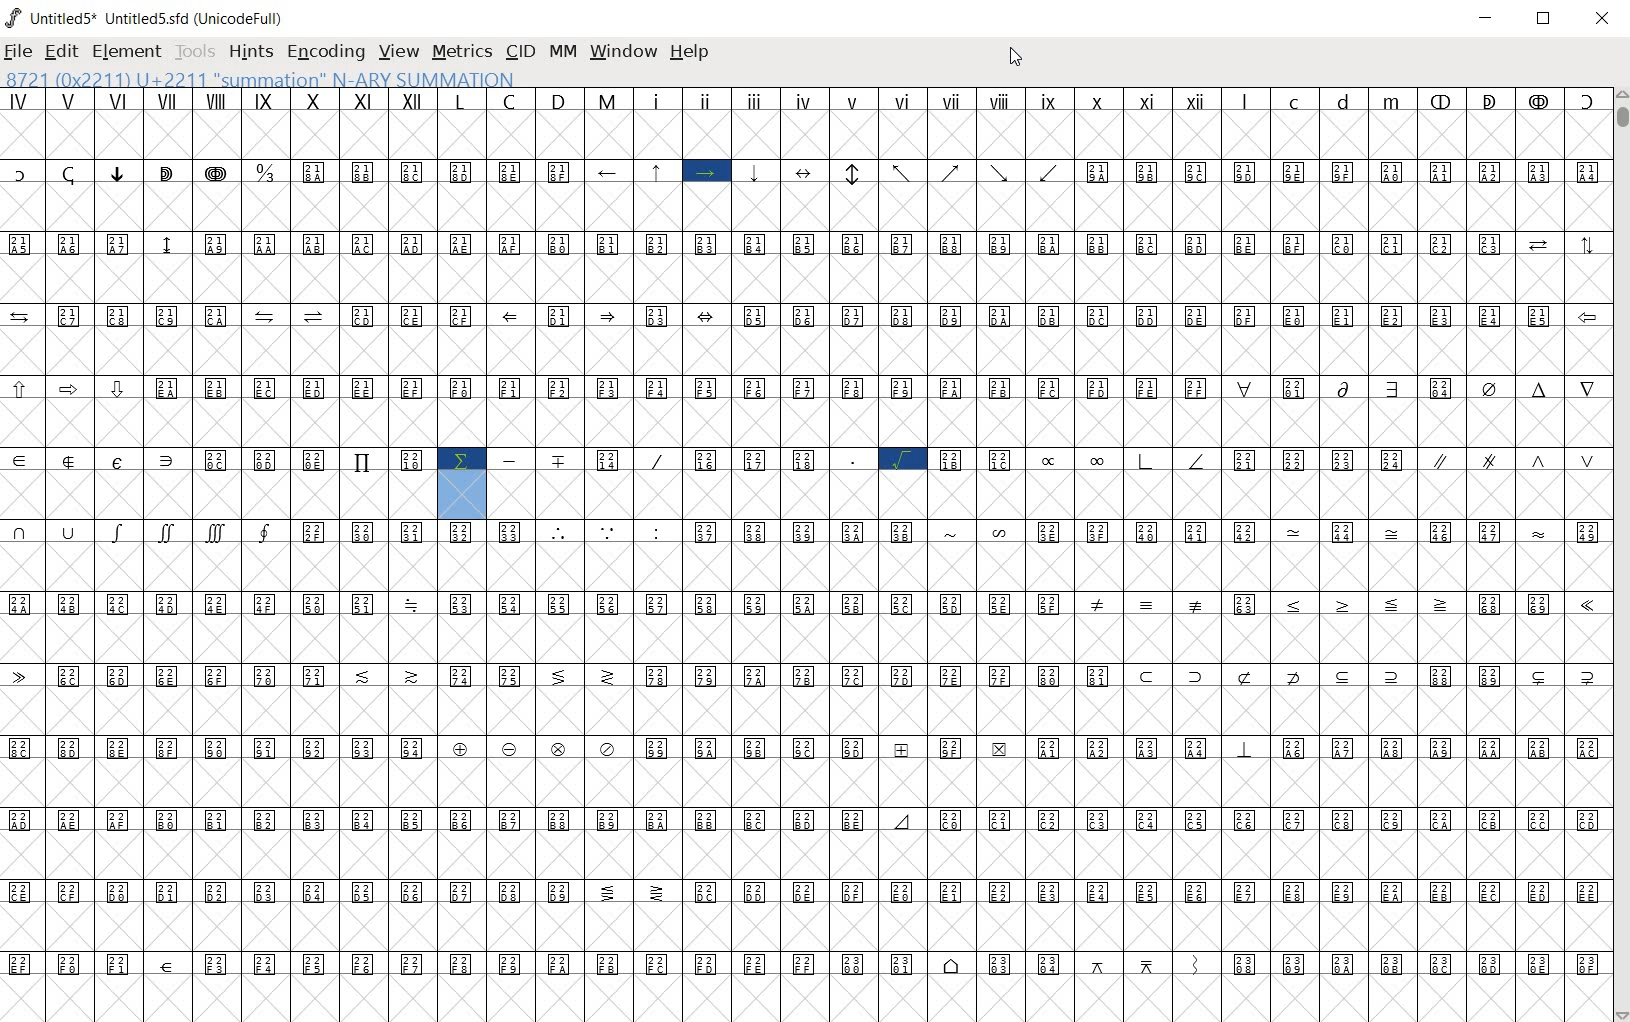  Describe the element at coordinates (399, 53) in the screenshot. I see `VIEW` at that location.